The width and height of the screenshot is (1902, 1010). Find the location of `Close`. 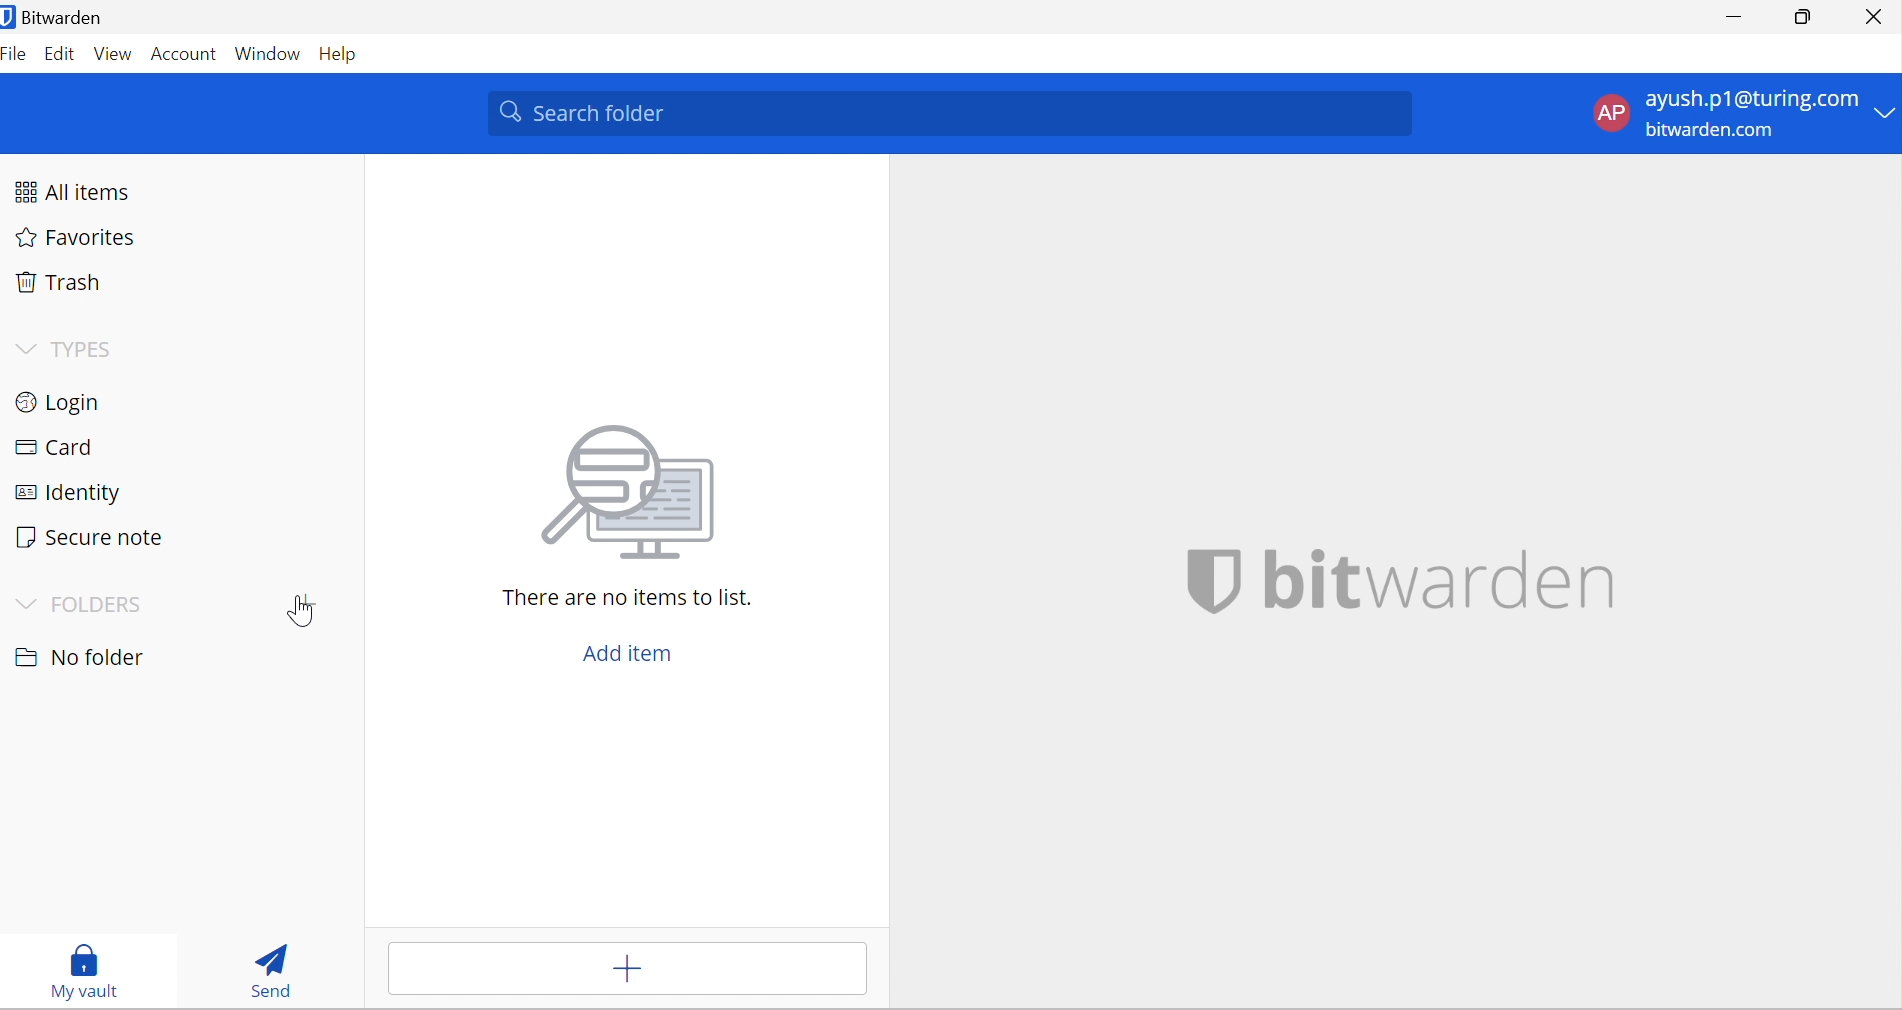

Close is located at coordinates (1875, 18).